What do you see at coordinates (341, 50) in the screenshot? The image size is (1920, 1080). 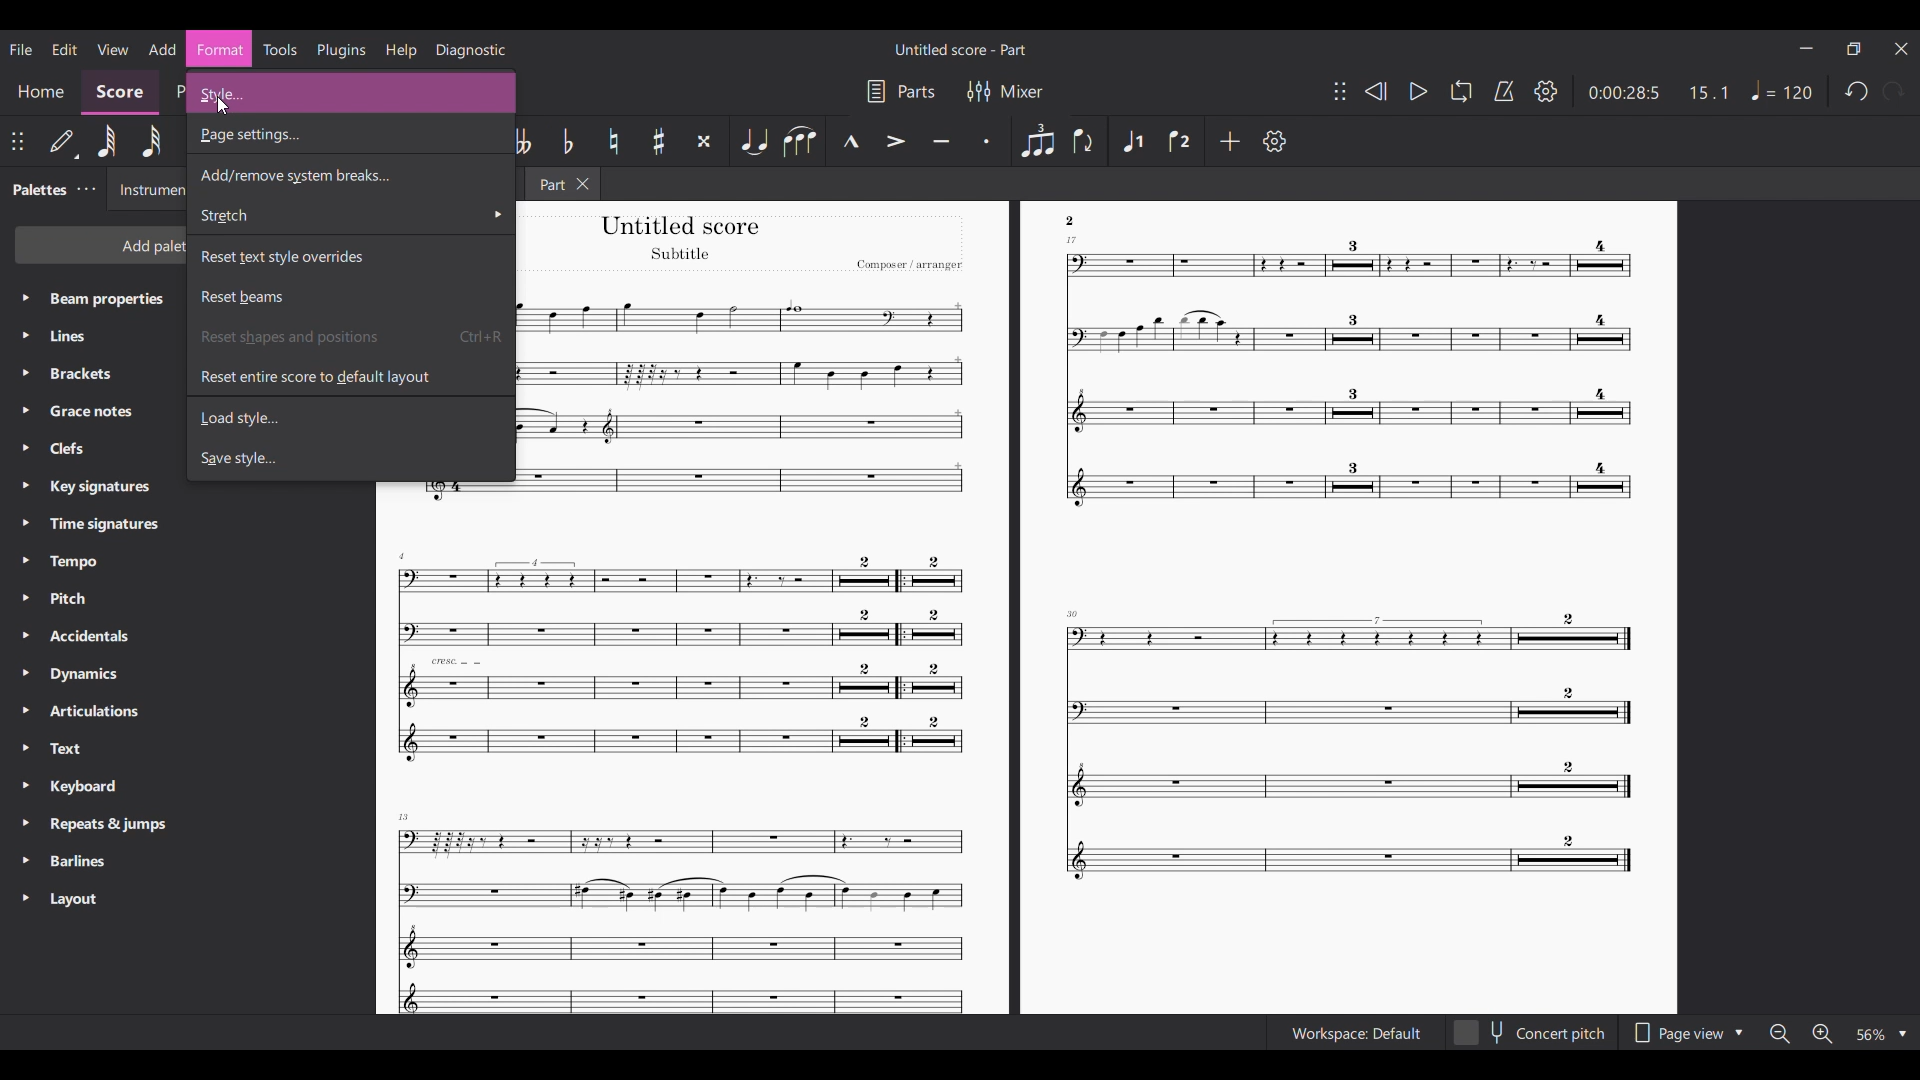 I see `Plugins menu` at bounding box center [341, 50].